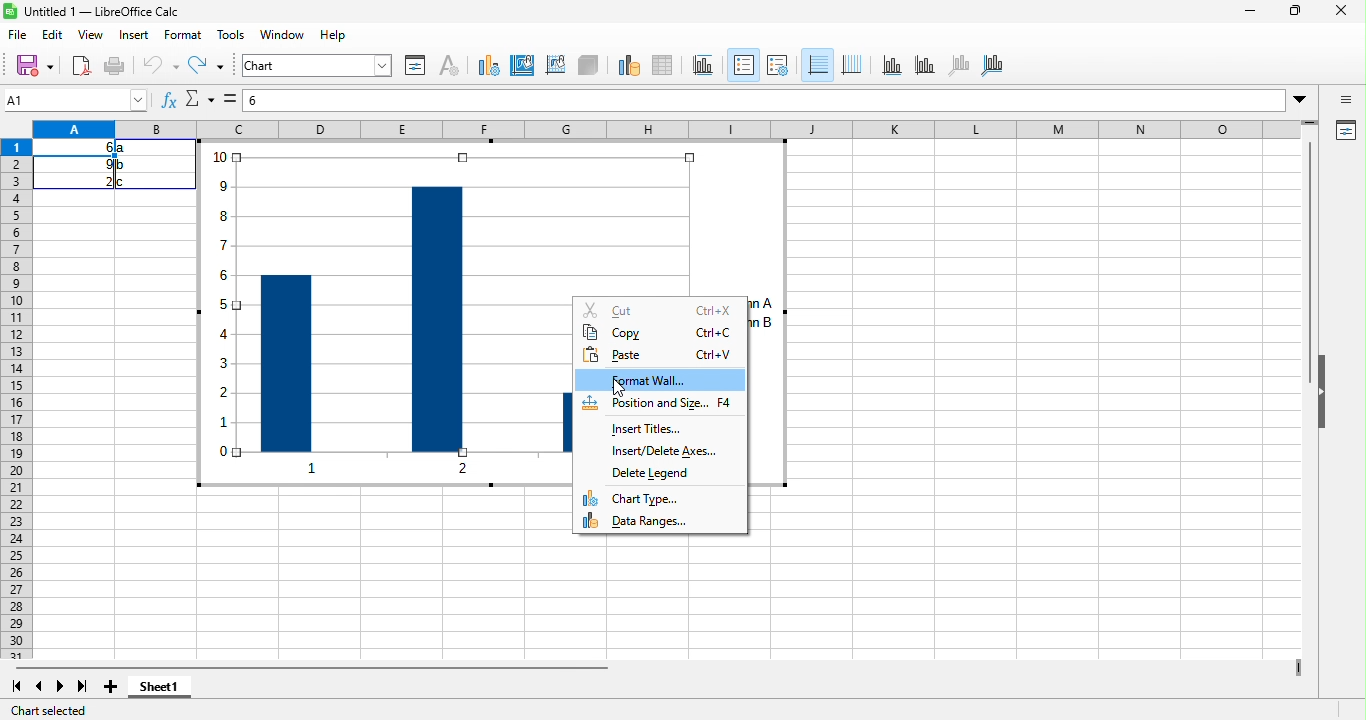 This screenshot has height=720, width=1366. I want to click on data ranges, so click(628, 66).